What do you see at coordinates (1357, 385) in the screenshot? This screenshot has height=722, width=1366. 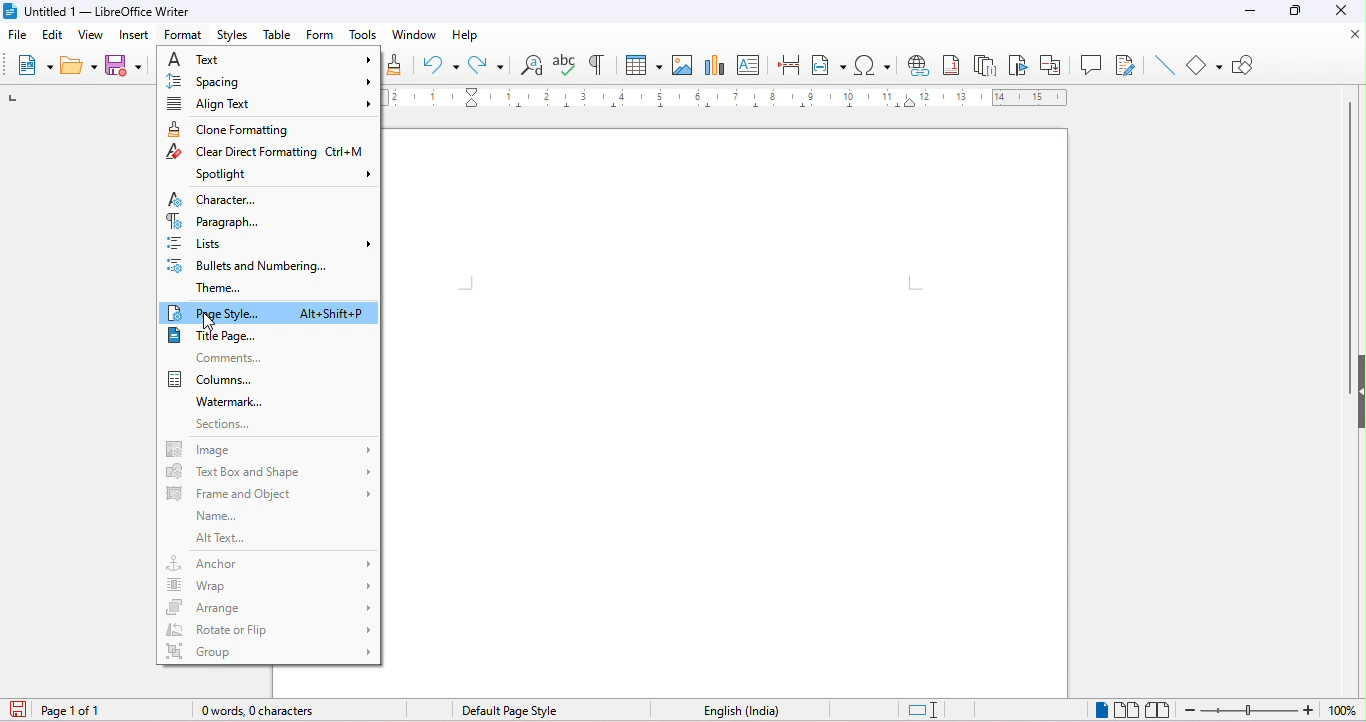 I see `height` at bounding box center [1357, 385].